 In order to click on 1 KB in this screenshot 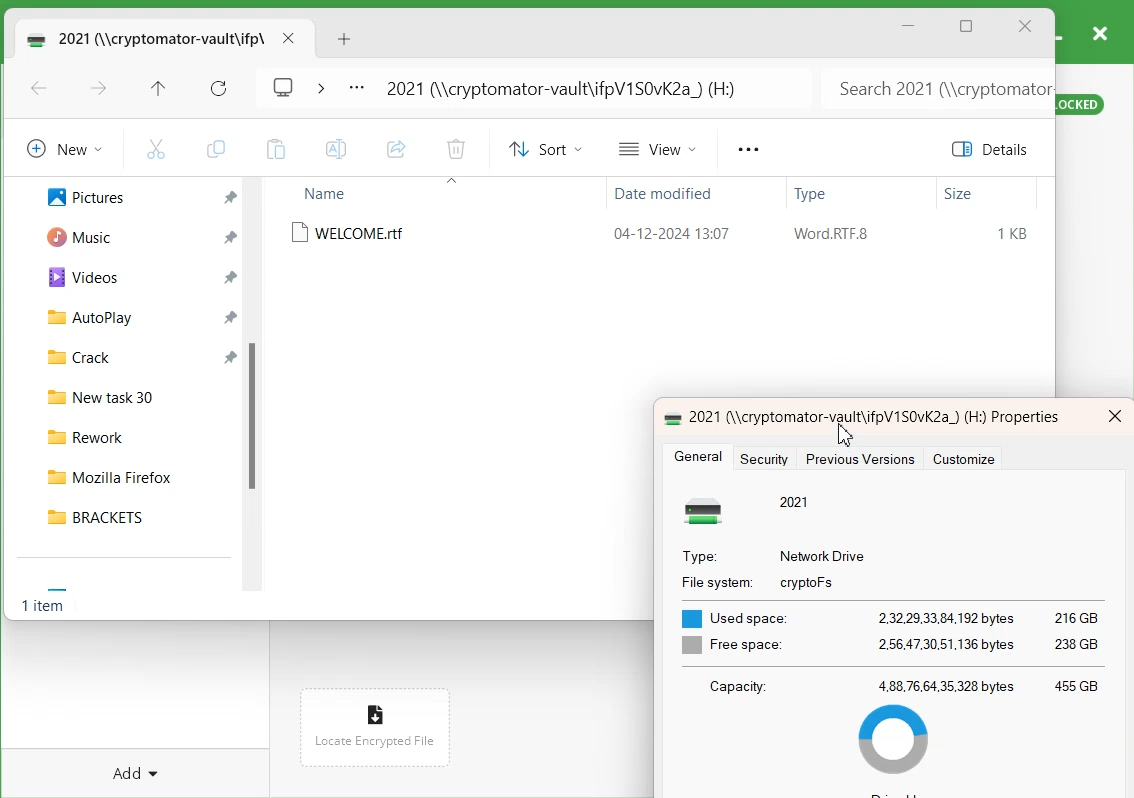, I will do `click(1014, 234)`.